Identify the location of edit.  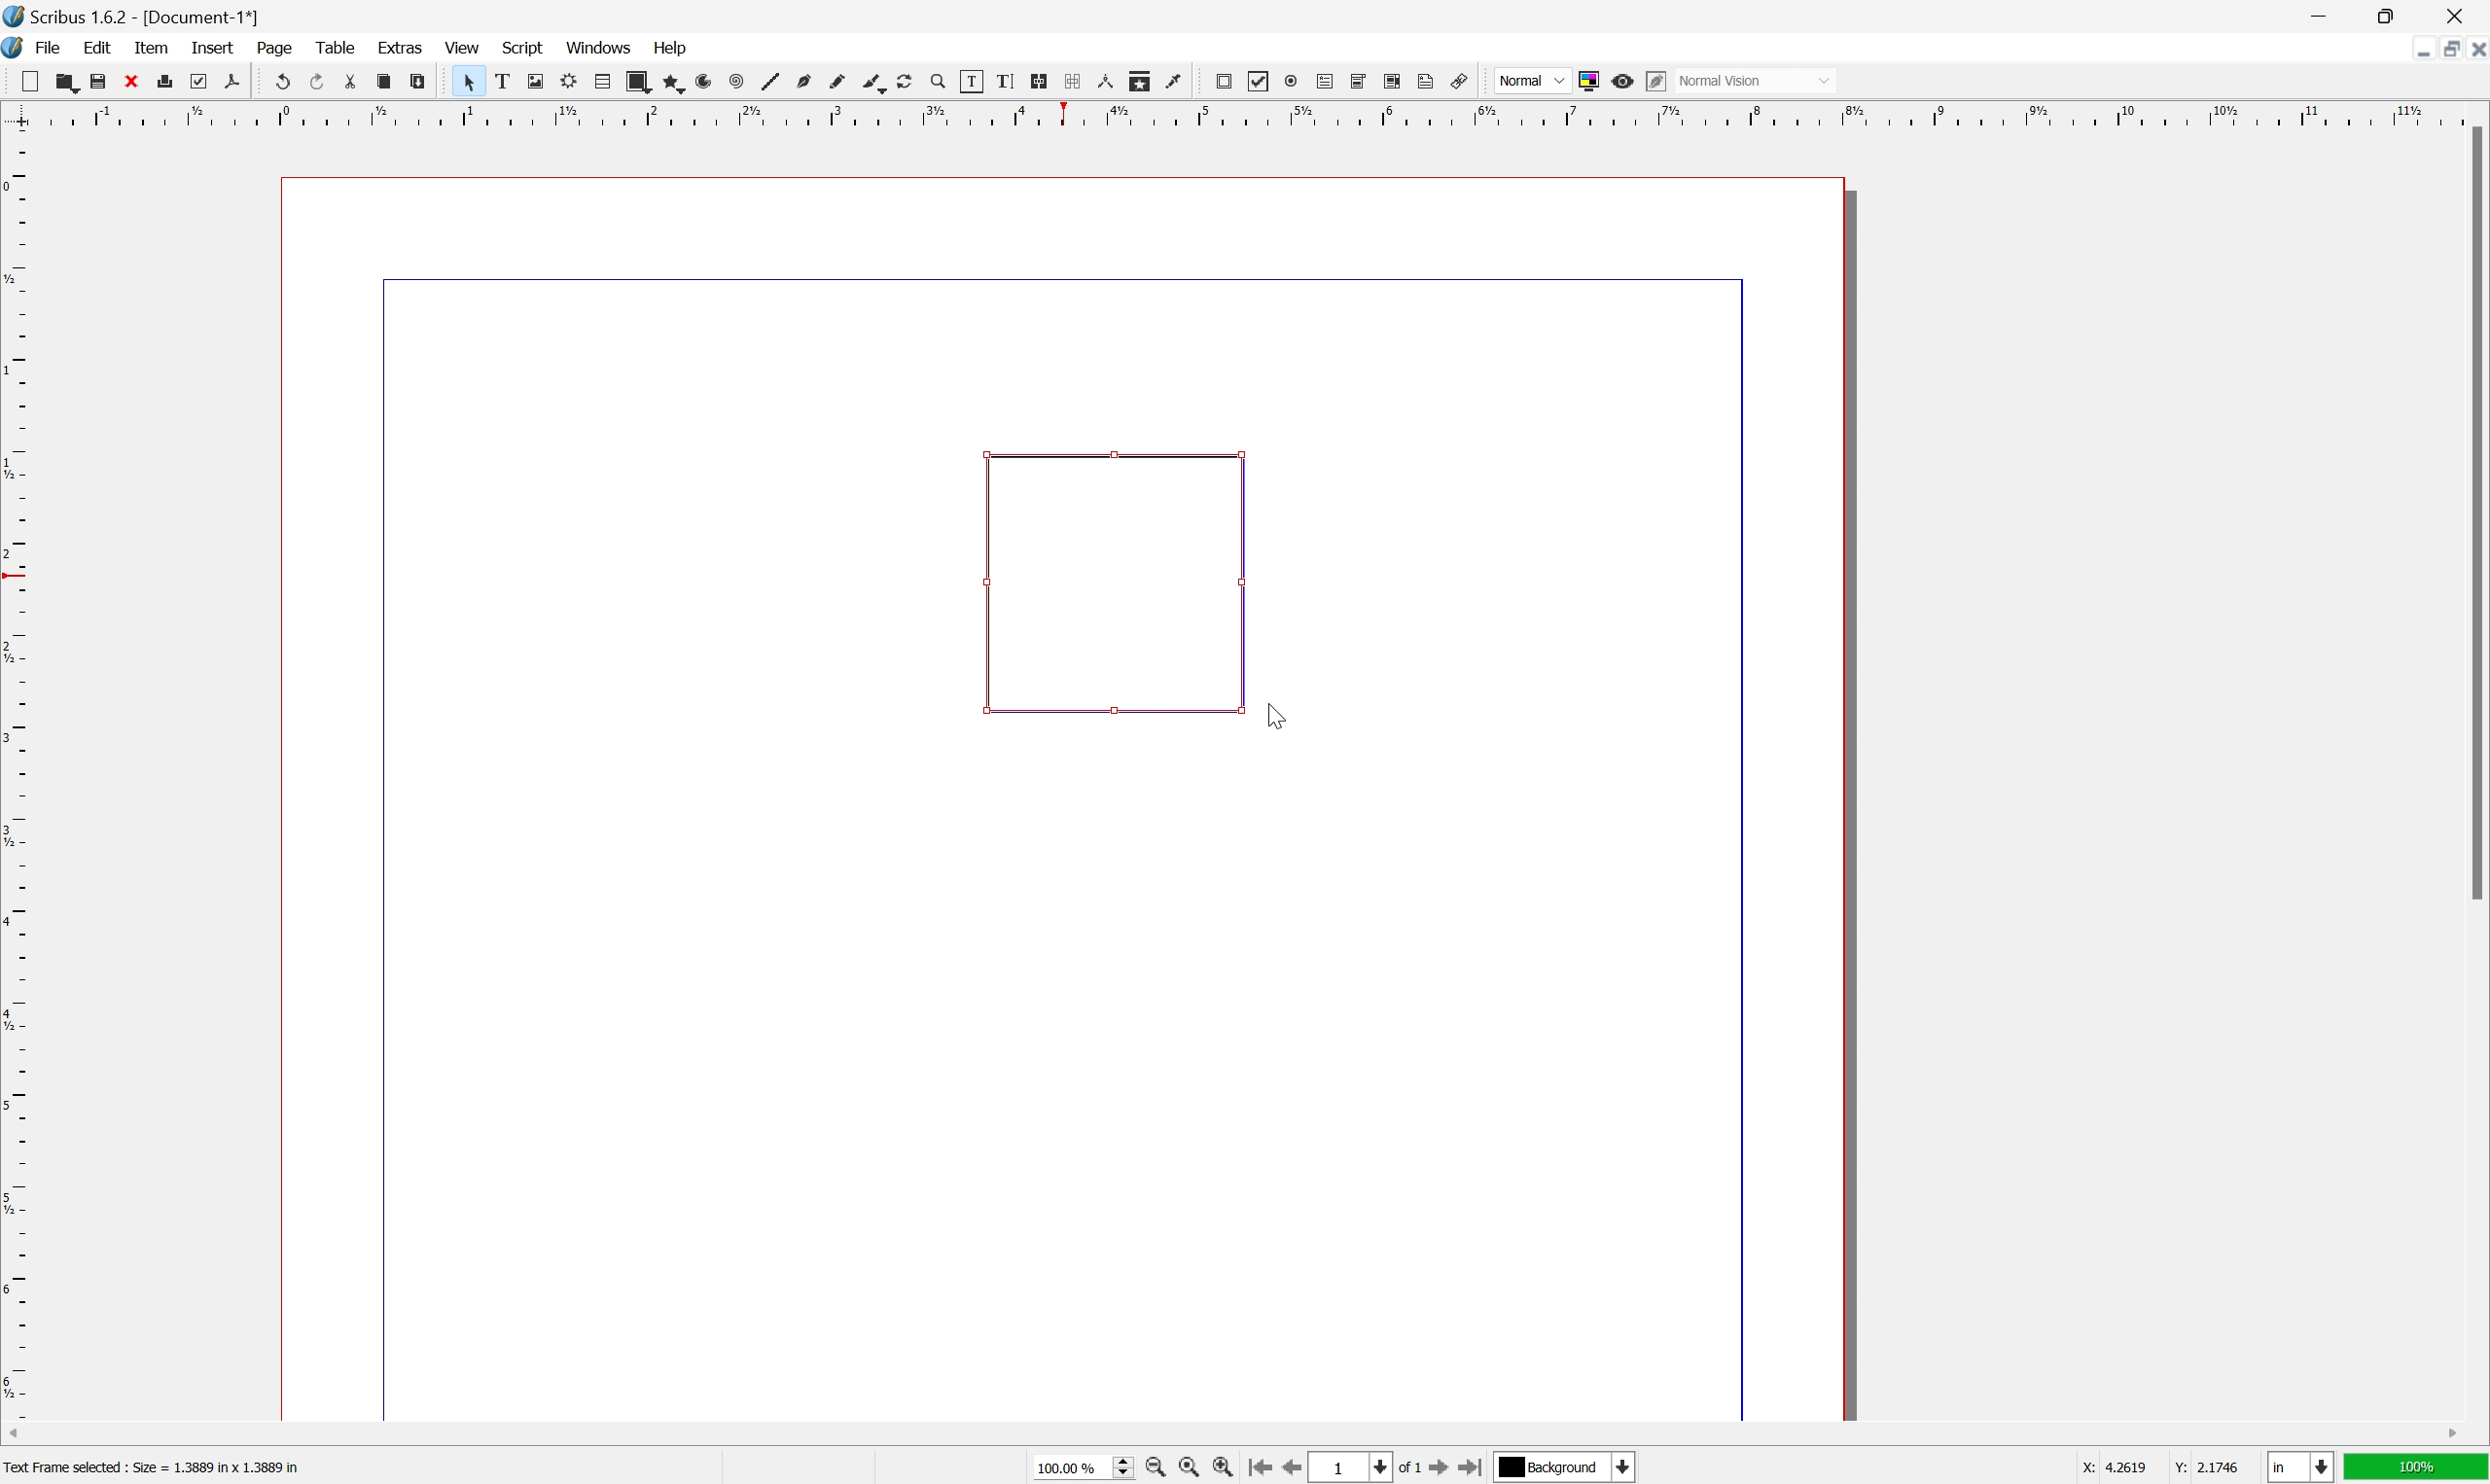
(98, 47).